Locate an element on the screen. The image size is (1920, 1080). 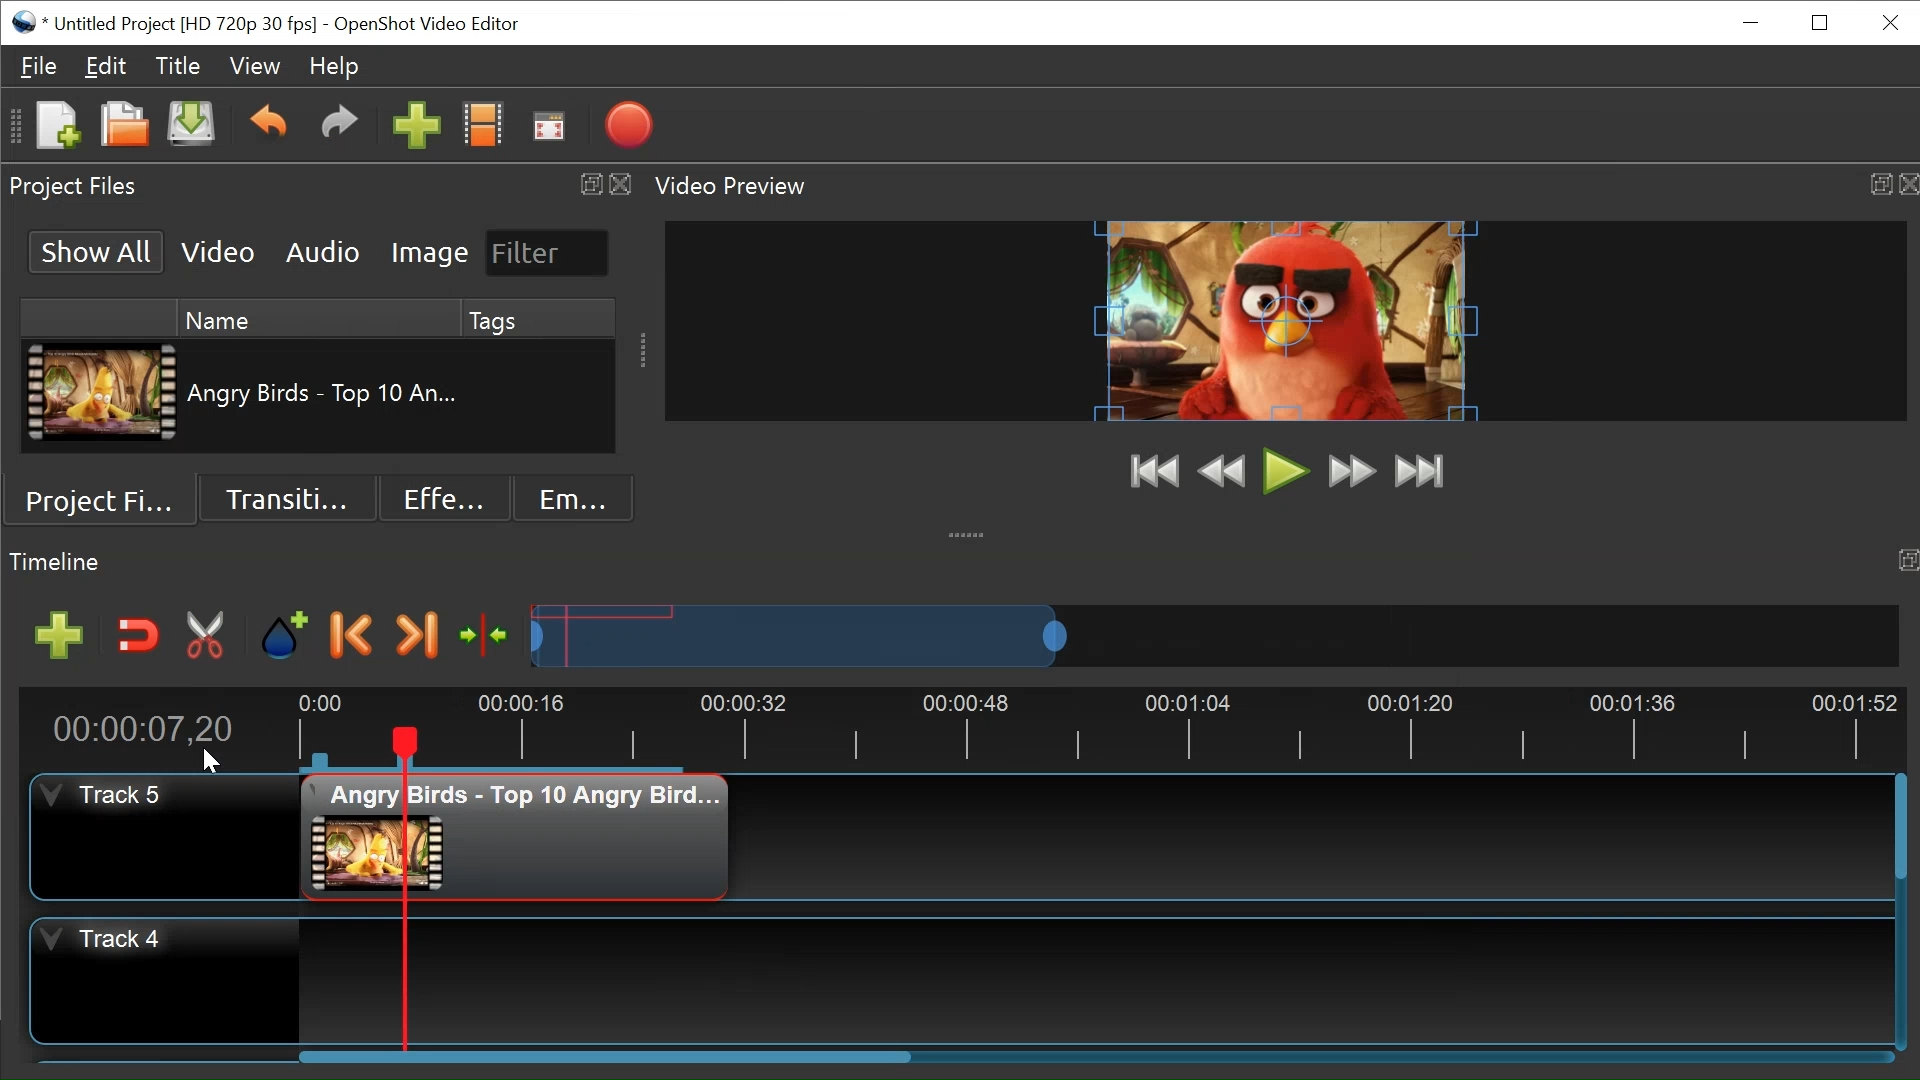
Close is located at coordinates (1889, 23).